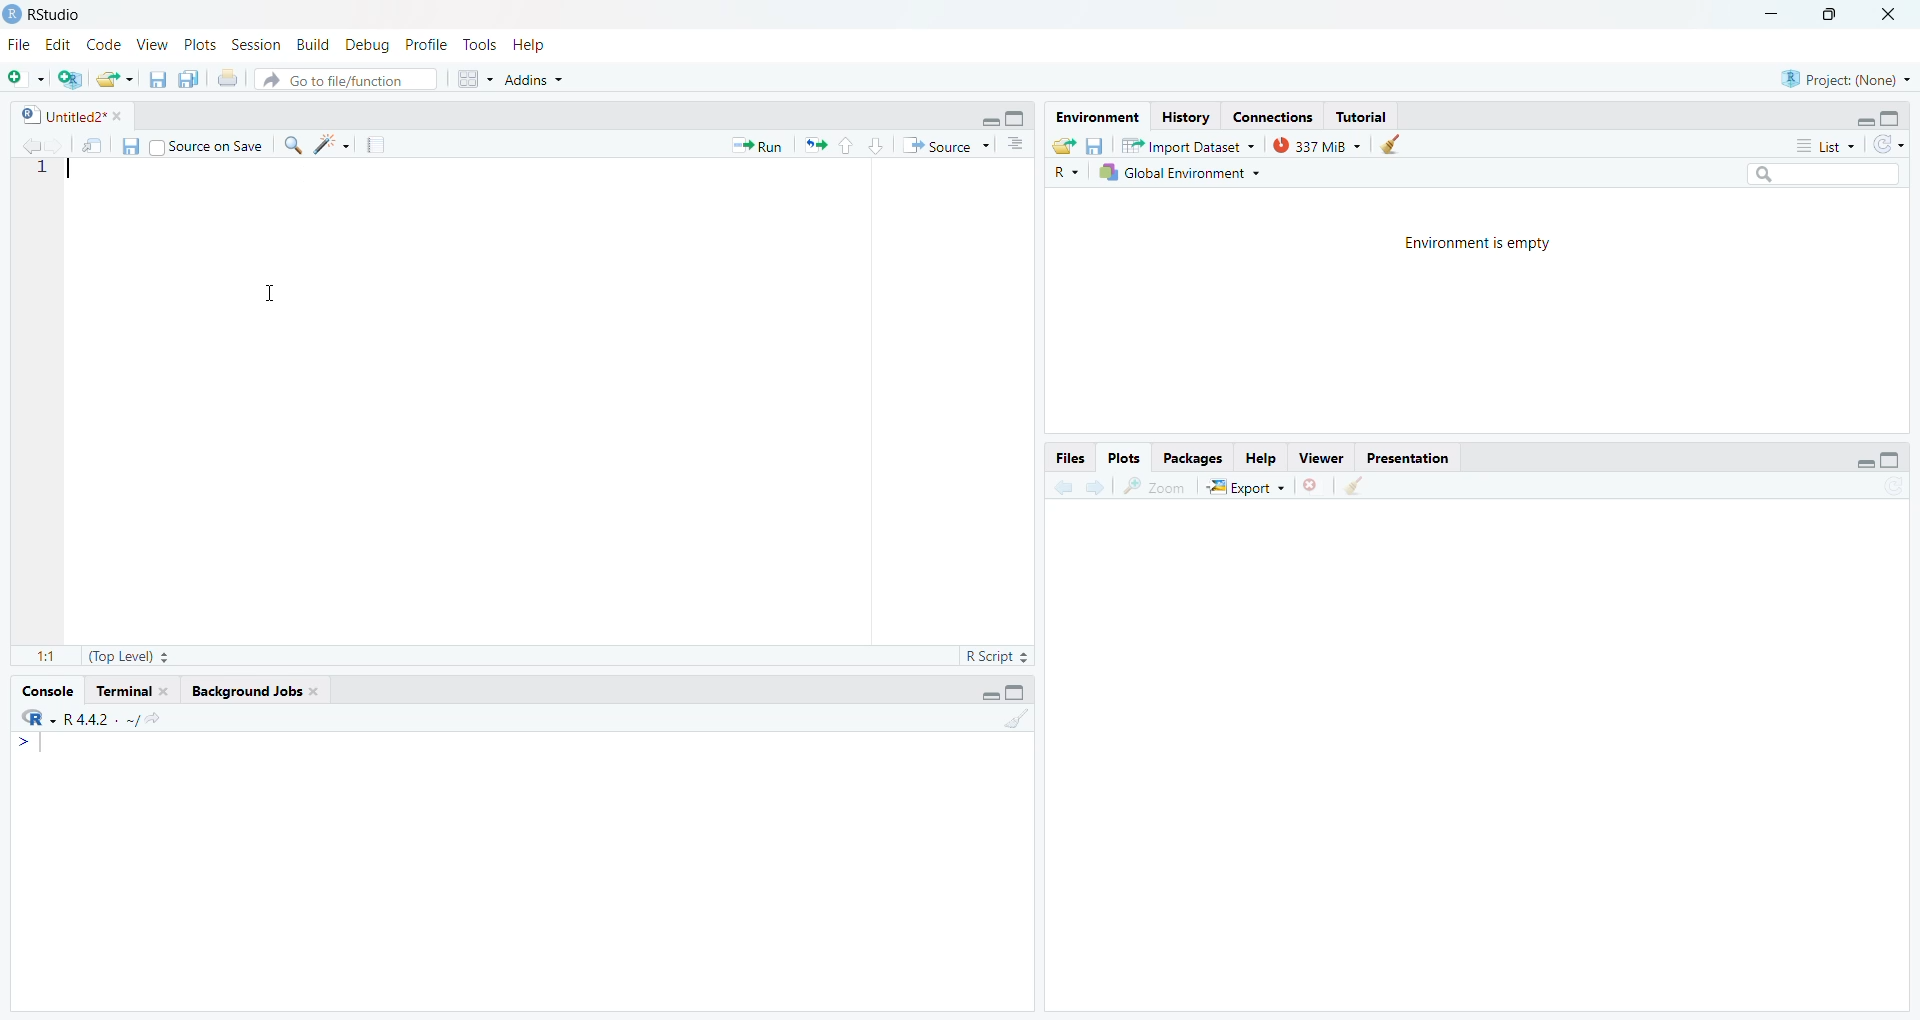 Image resolution: width=1920 pixels, height=1020 pixels. Describe the element at coordinates (945, 146) in the screenshot. I see `Source ` at that location.